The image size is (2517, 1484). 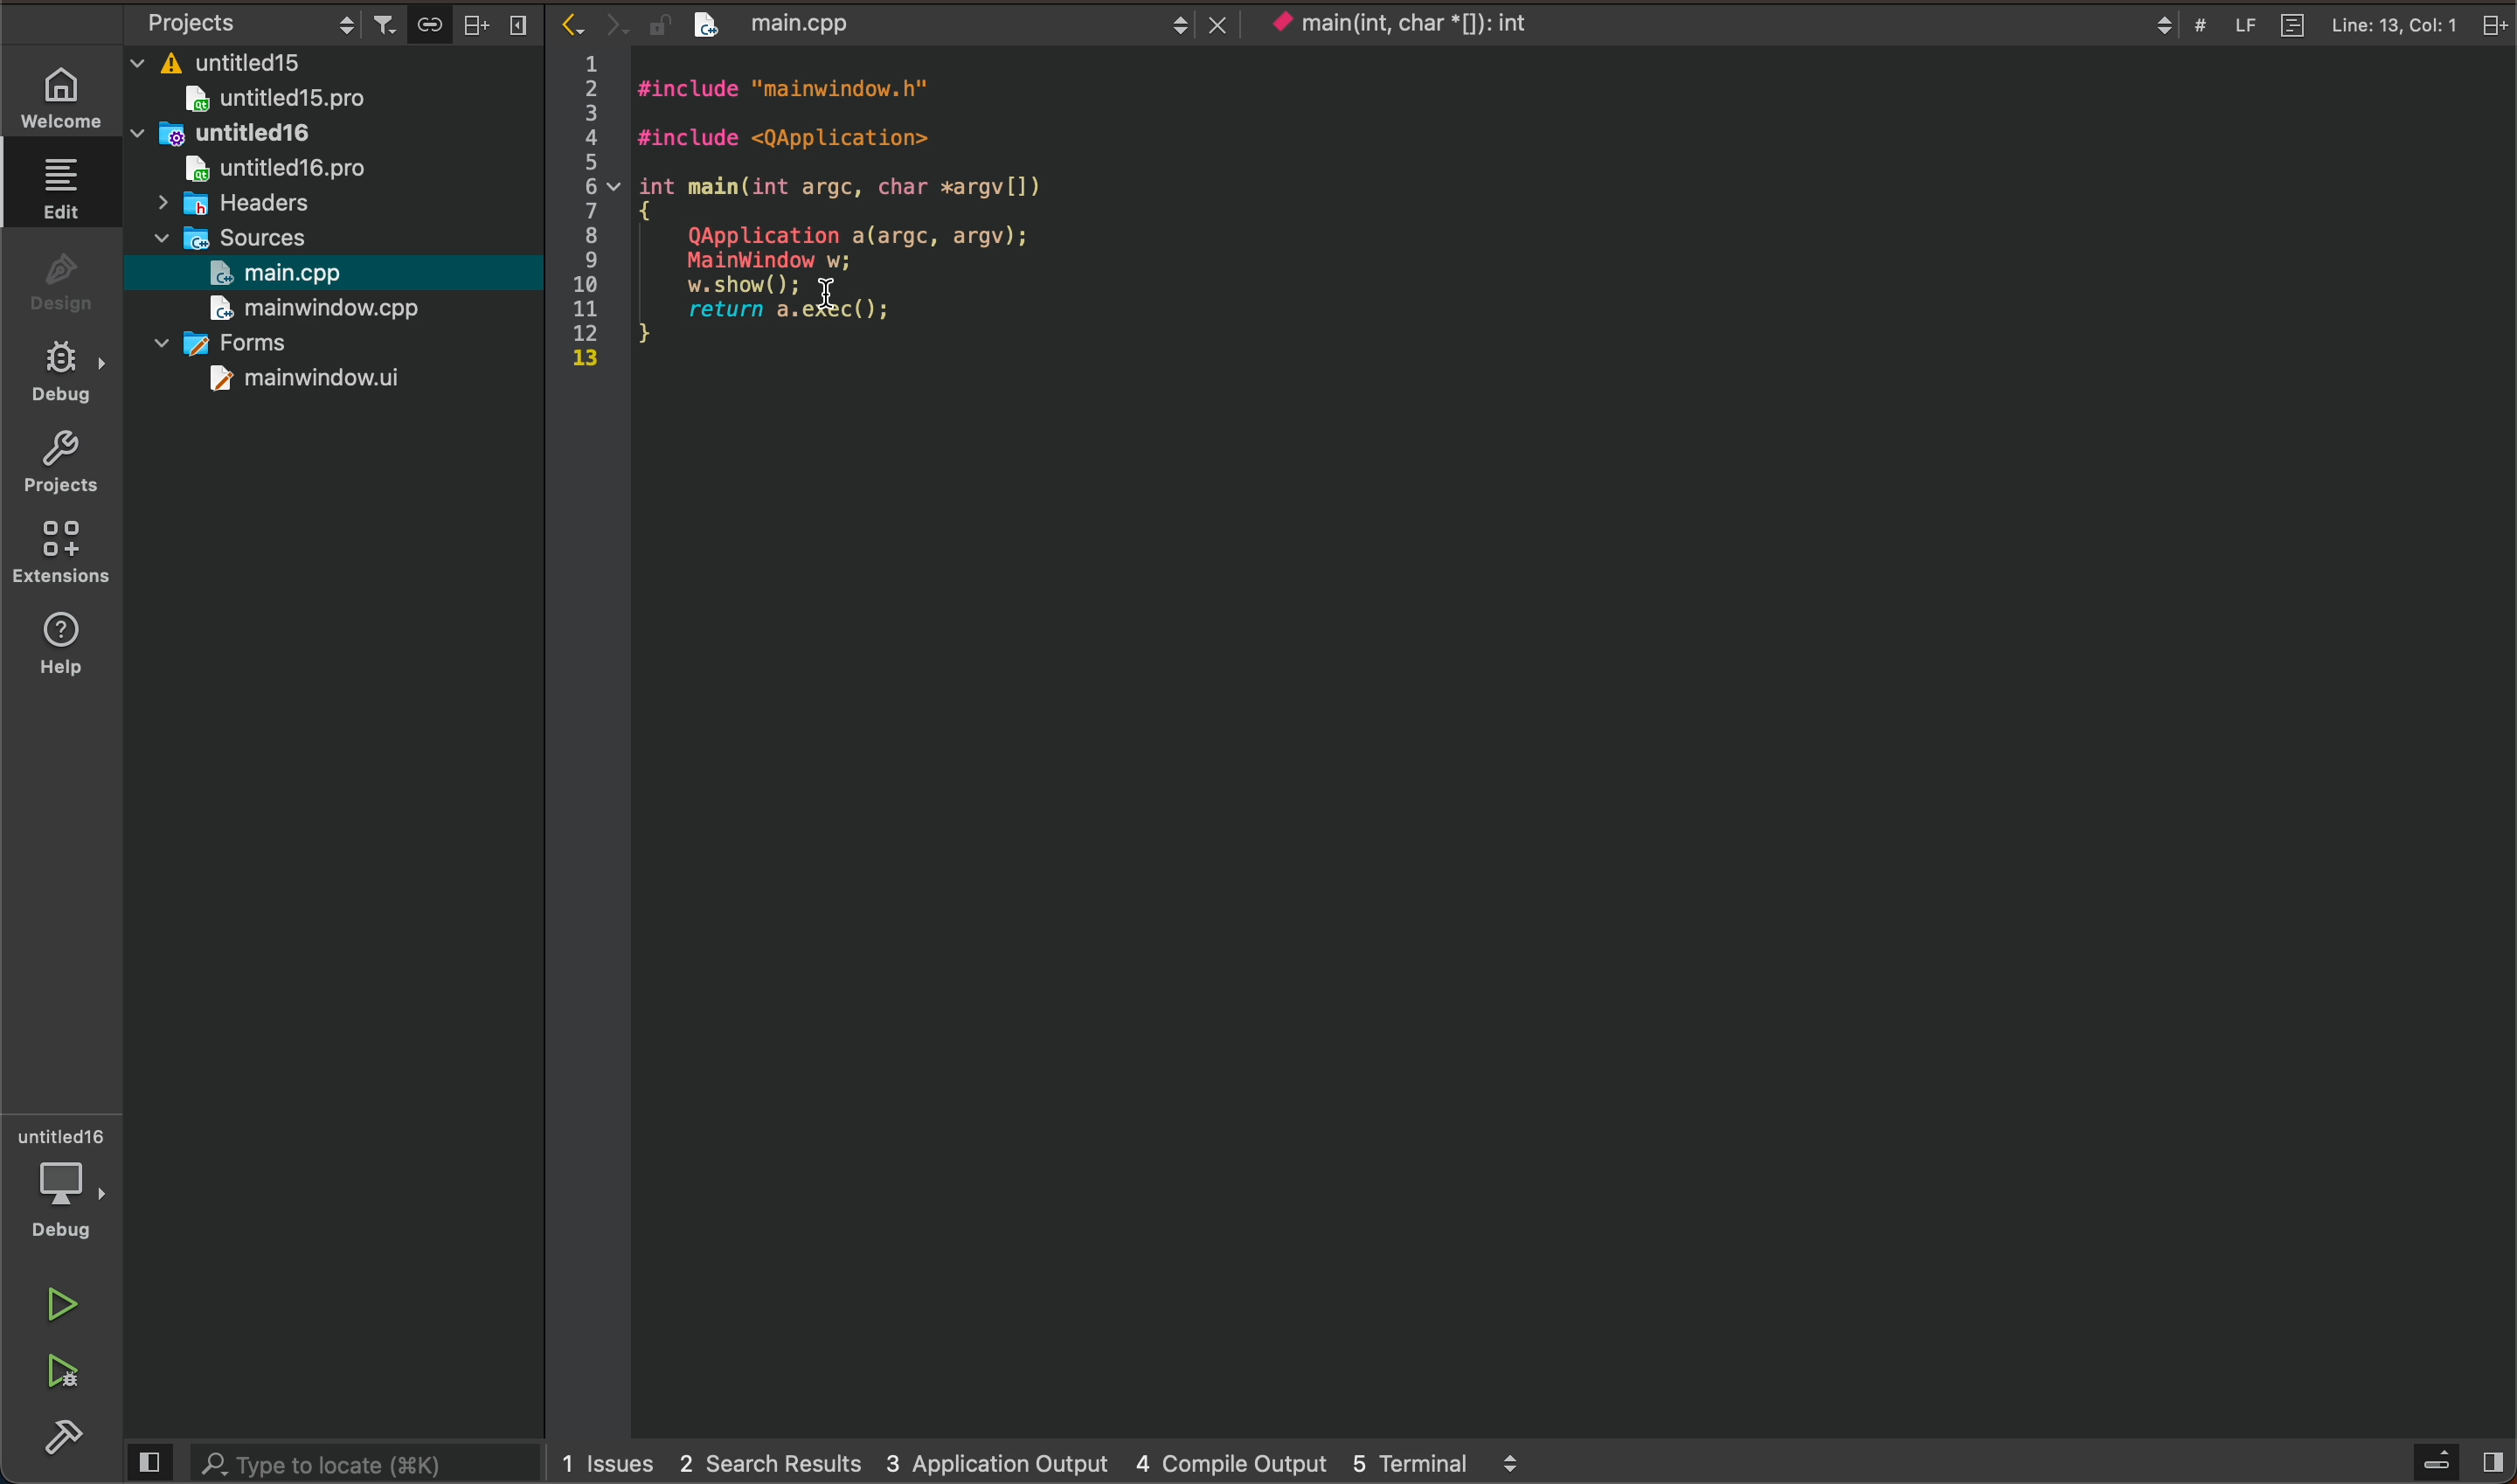 I want to click on 3 application output, so click(x=999, y=1460).